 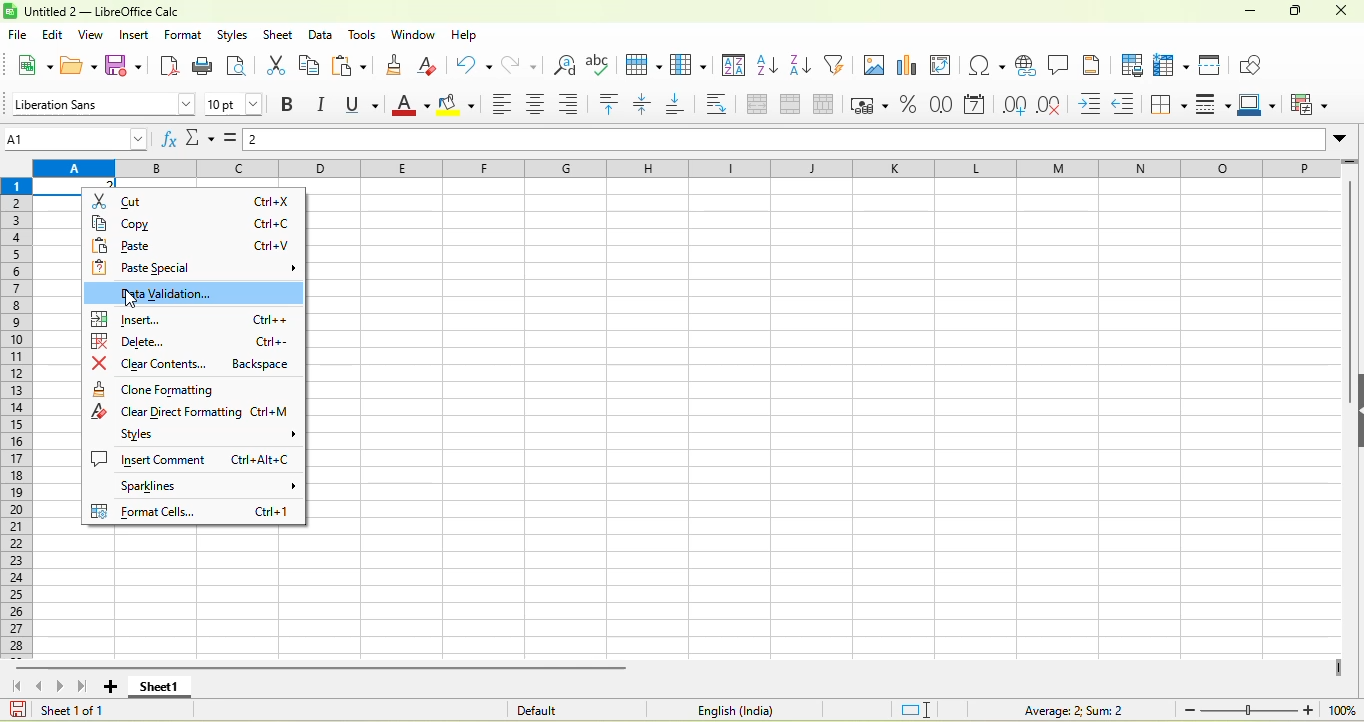 I want to click on find and replace, so click(x=564, y=64).